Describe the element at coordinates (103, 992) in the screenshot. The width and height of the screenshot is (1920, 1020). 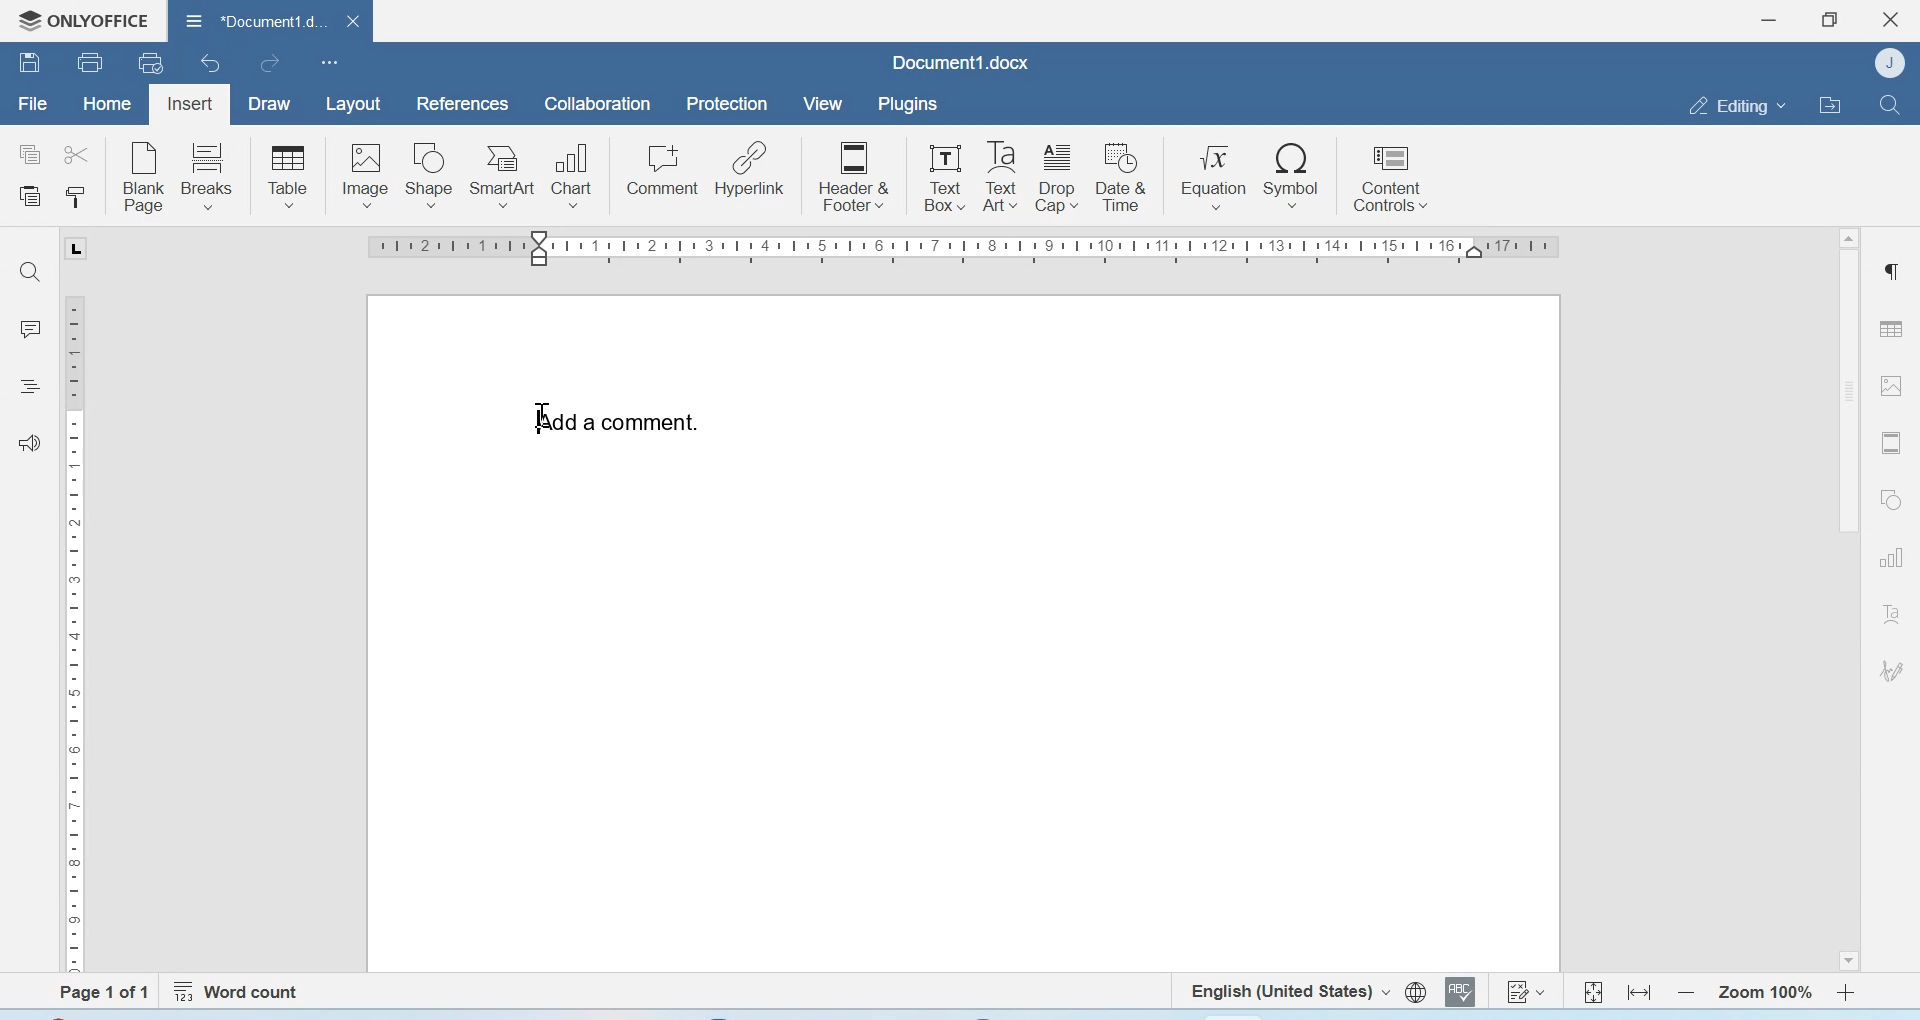
I see `Page 1 of 1` at that location.